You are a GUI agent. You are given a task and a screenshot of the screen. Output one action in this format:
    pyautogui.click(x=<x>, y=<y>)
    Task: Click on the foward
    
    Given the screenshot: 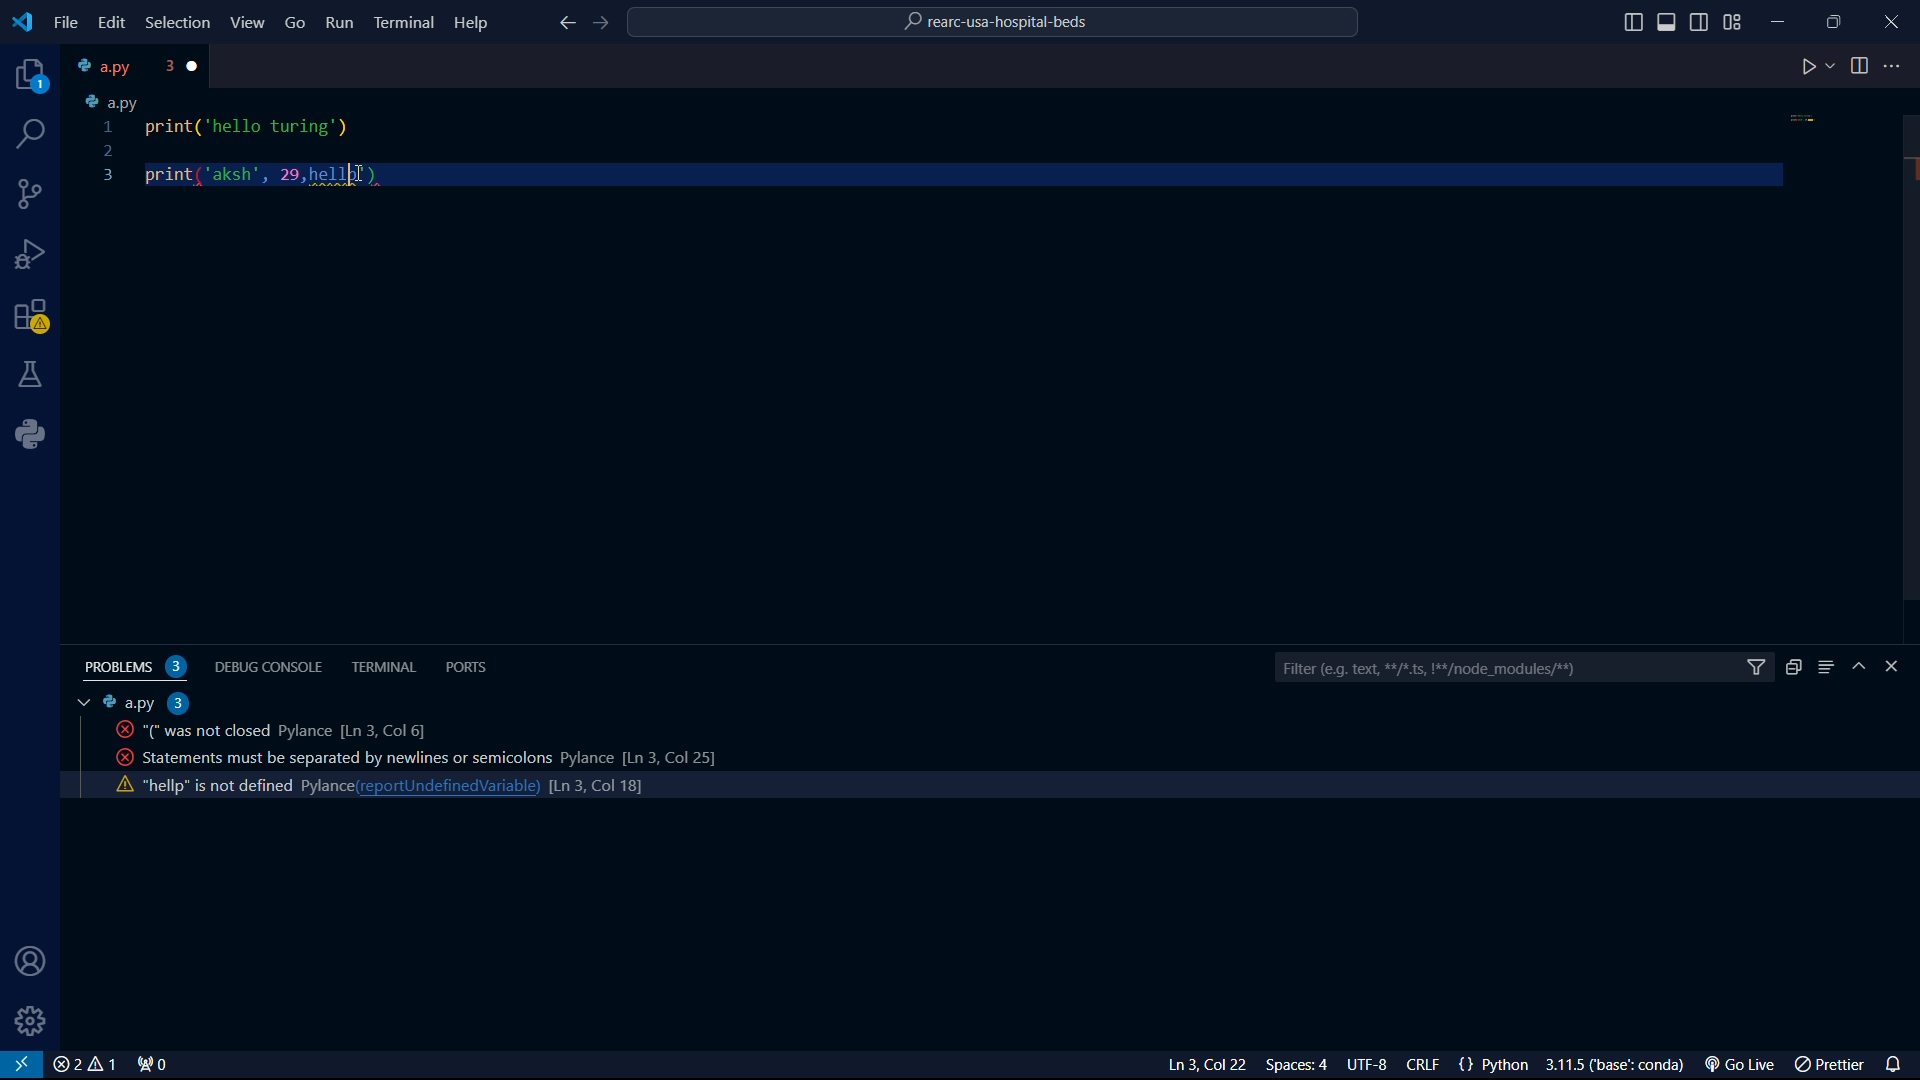 What is the action you would take?
    pyautogui.click(x=605, y=24)
    